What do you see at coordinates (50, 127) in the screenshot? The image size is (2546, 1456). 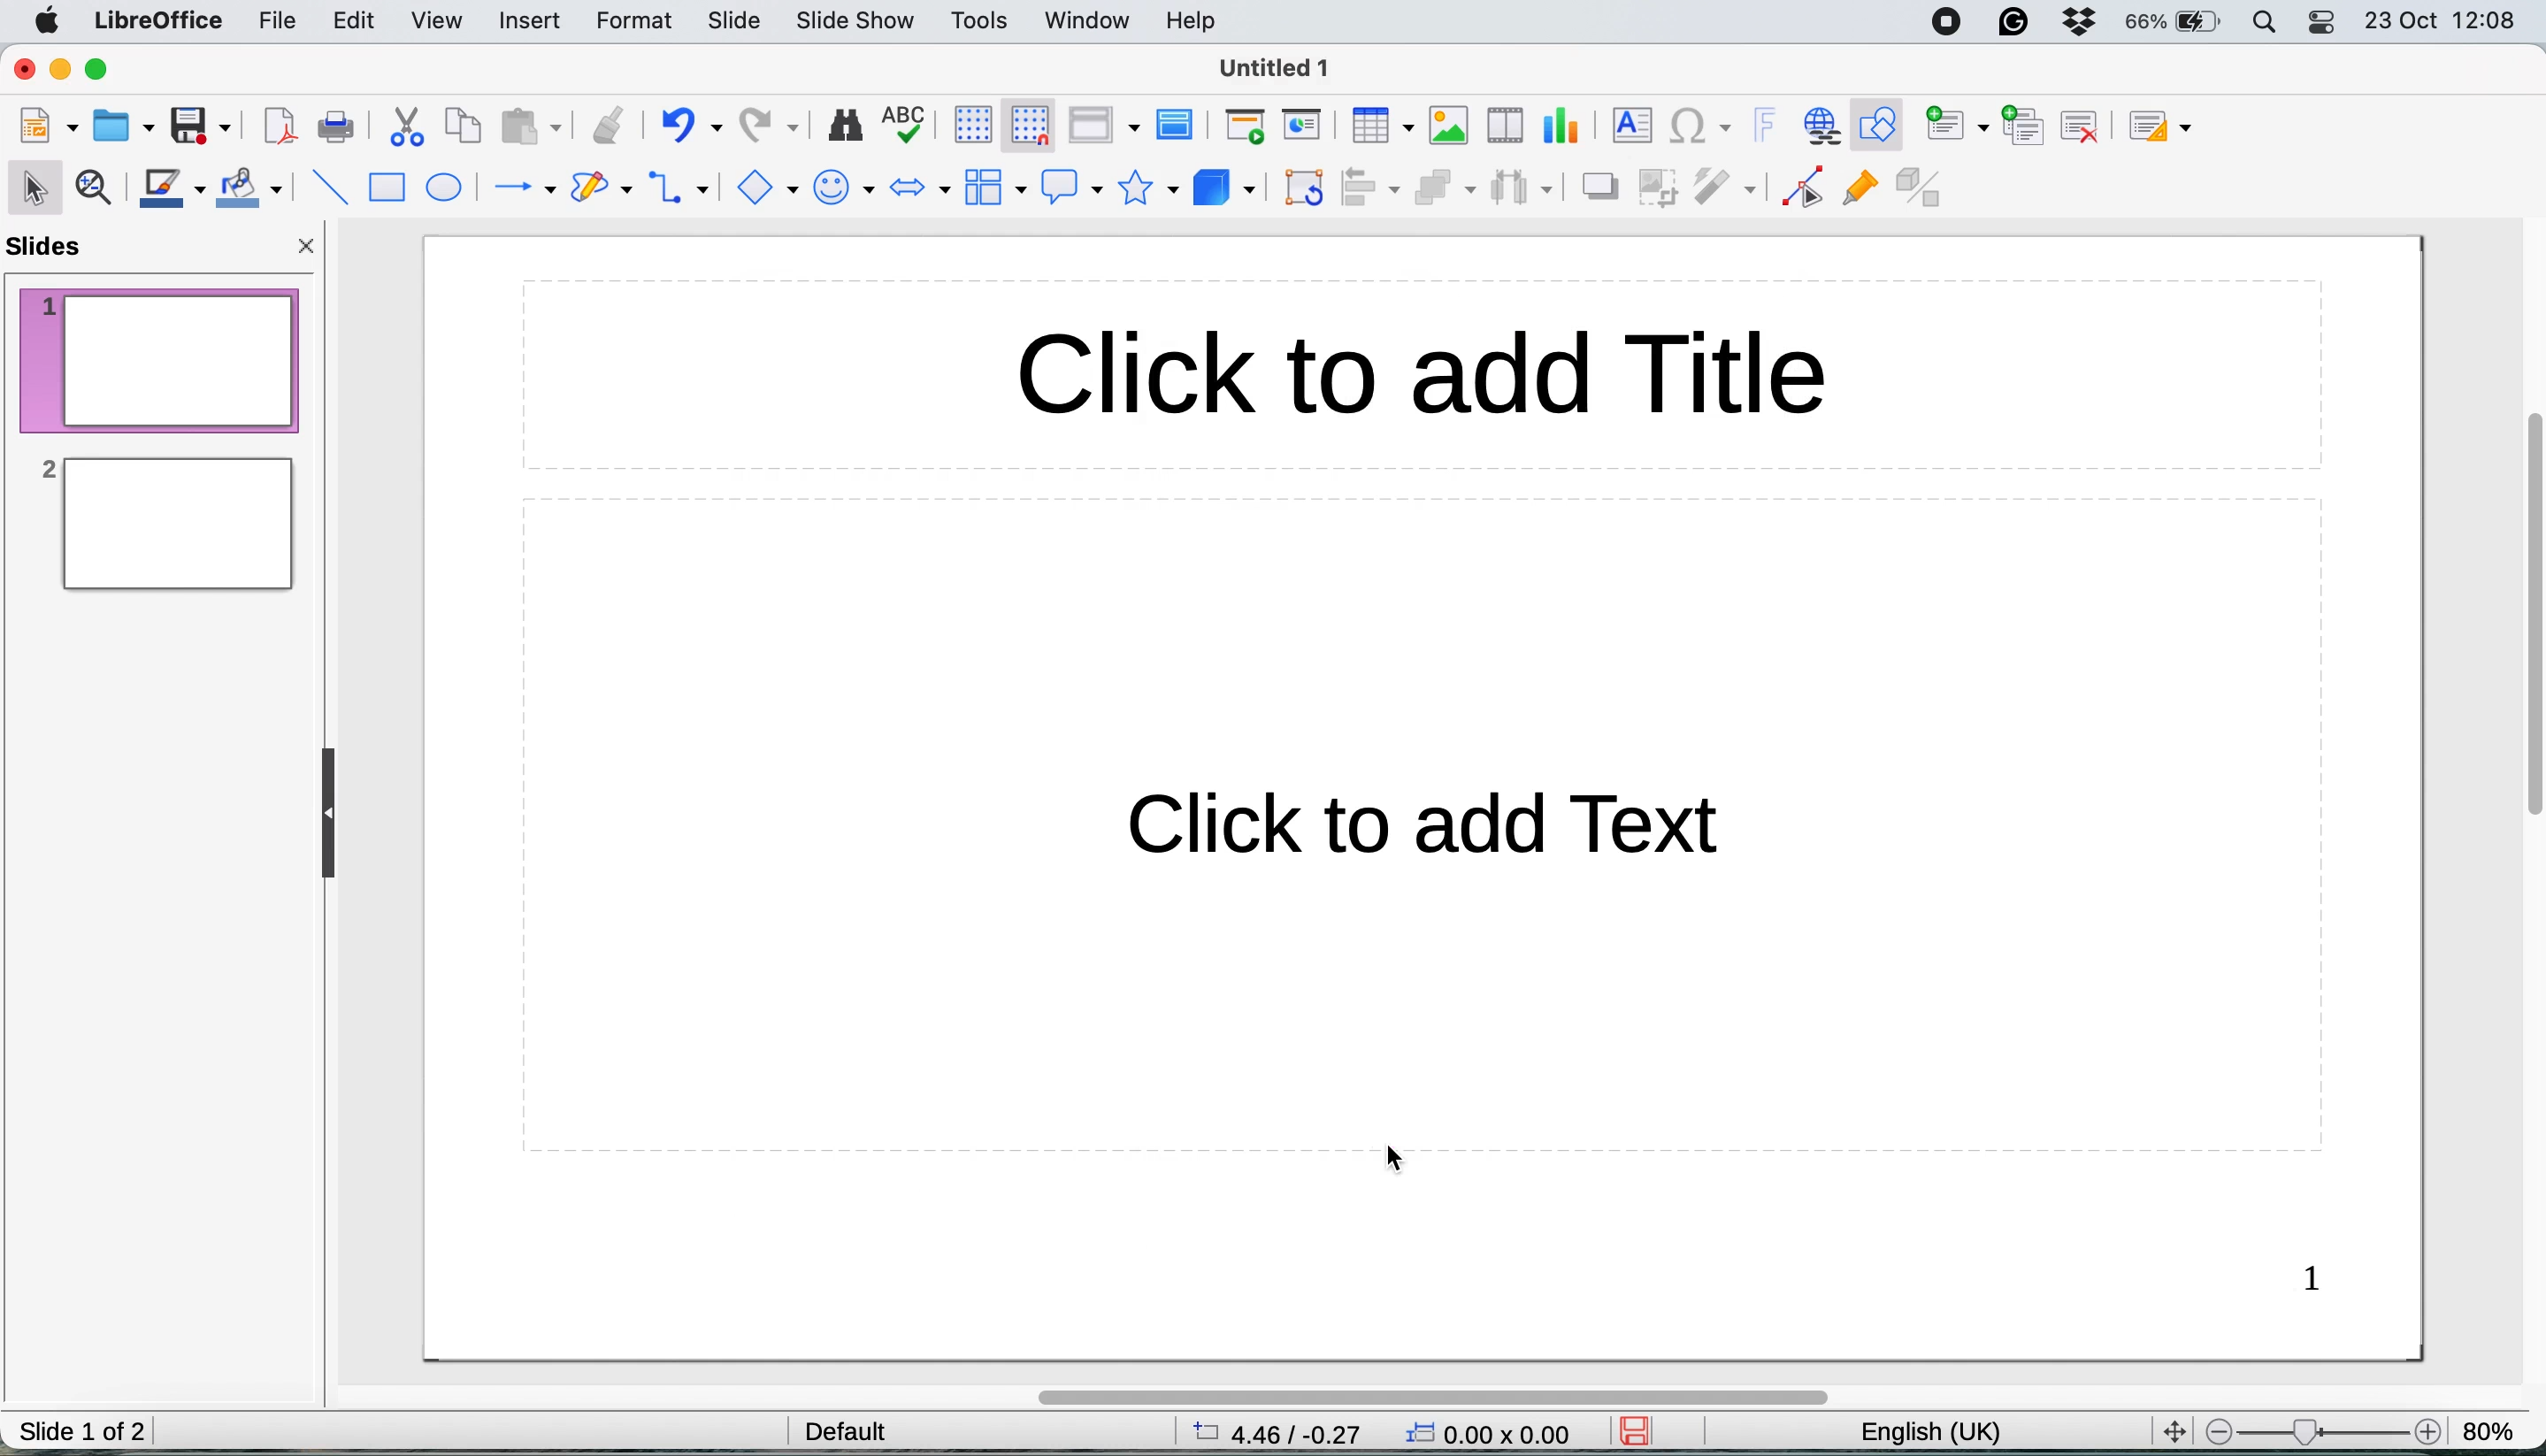 I see `new` at bounding box center [50, 127].